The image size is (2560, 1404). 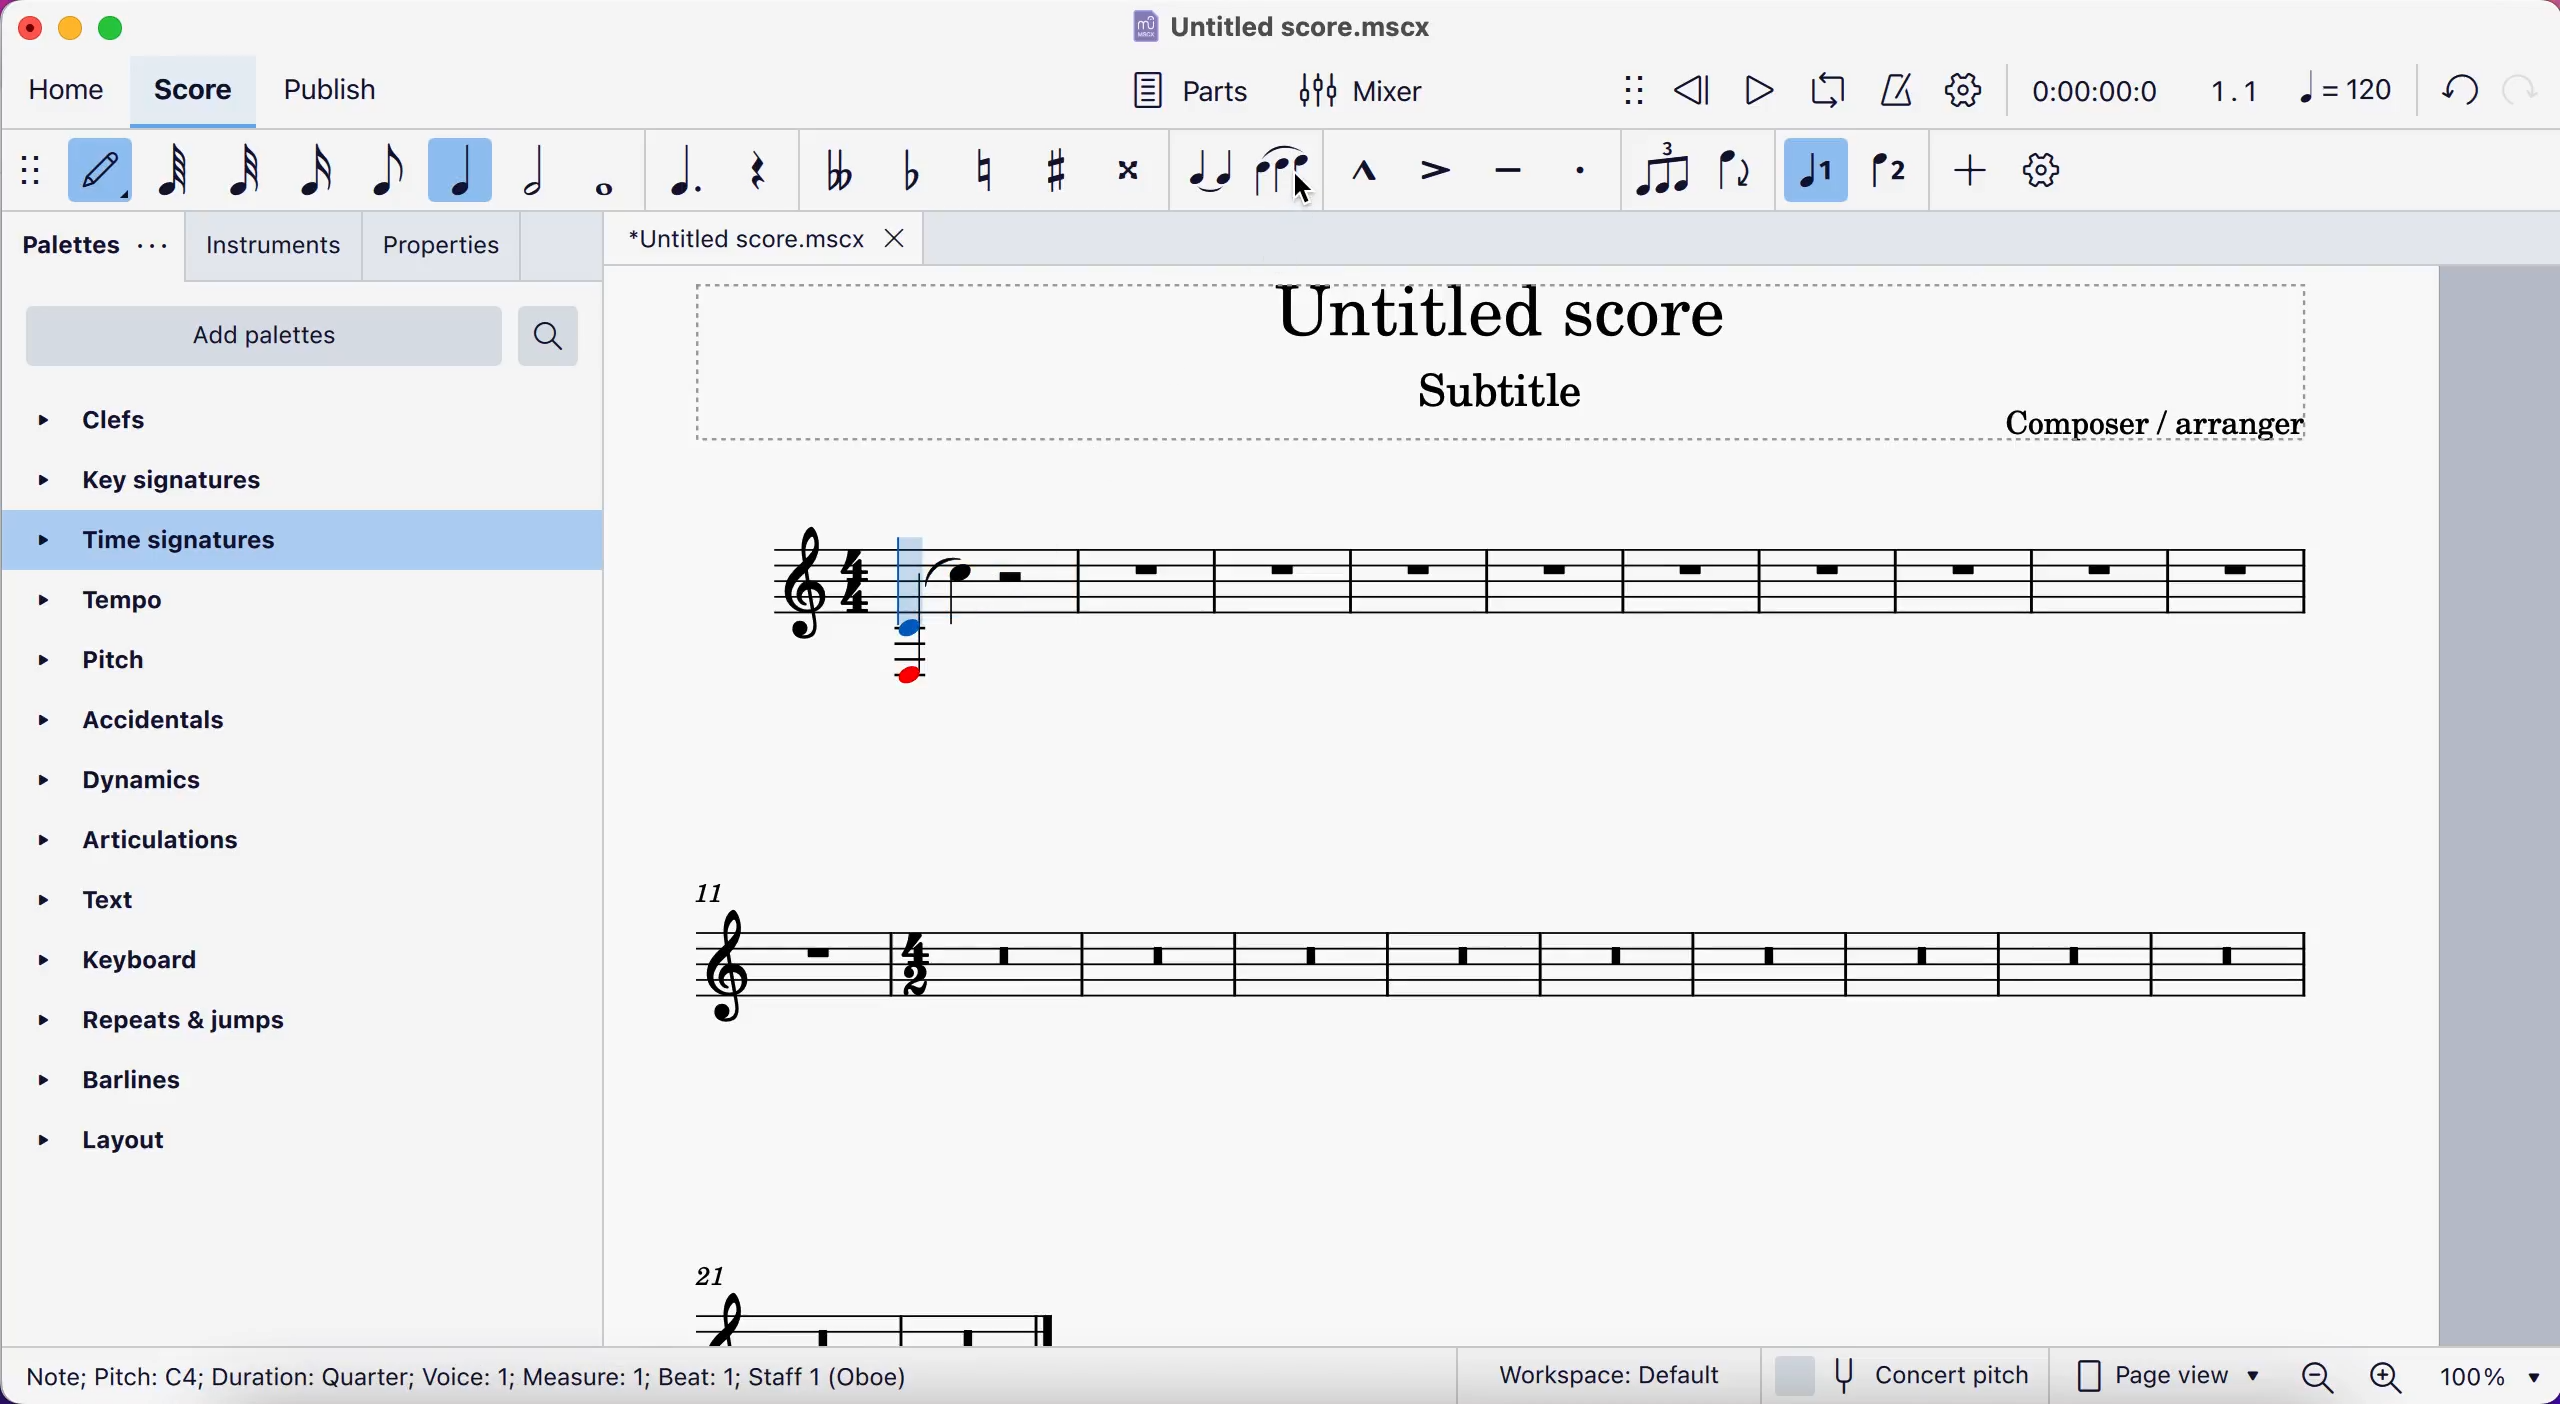 What do you see at coordinates (2342, 96) in the screenshot?
I see `120` at bounding box center [2342, 96].